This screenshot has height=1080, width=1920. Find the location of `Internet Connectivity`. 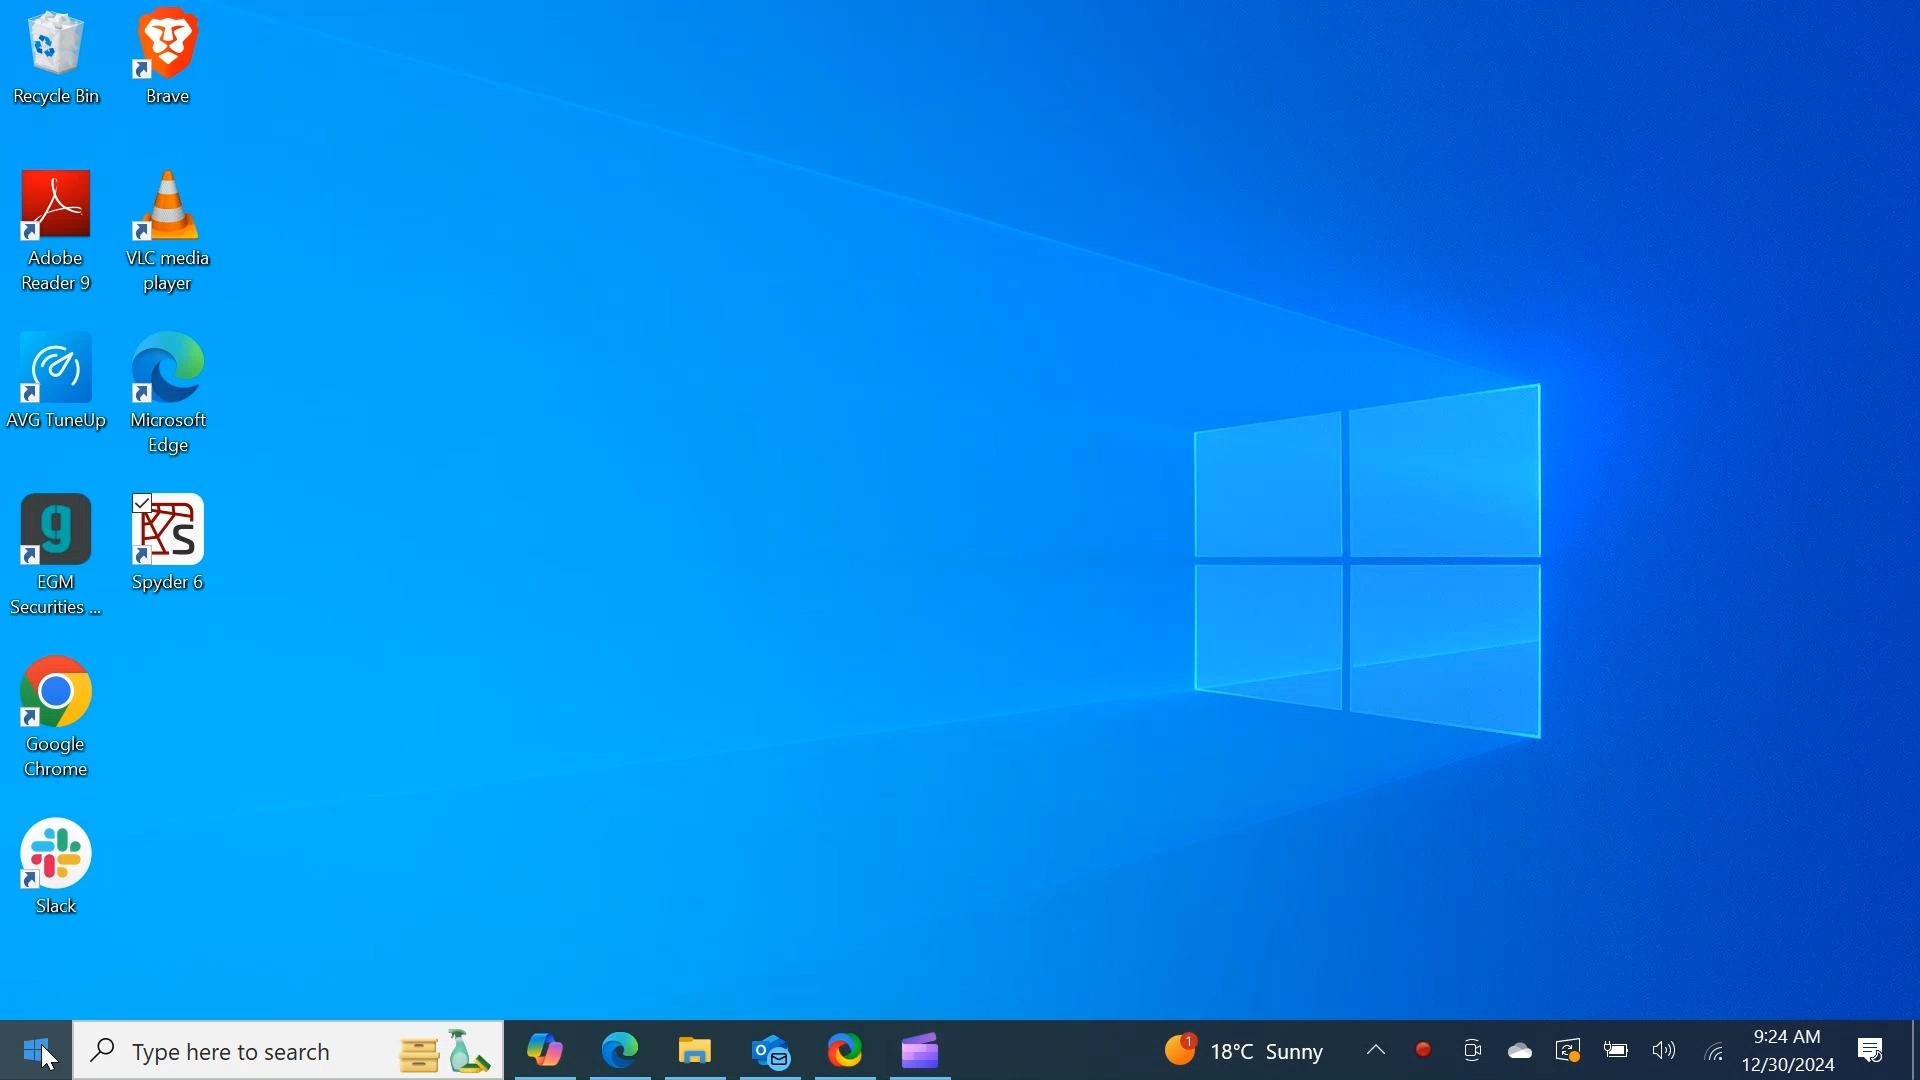

Internet Connectivity is located at coordinates (1713, 1050).